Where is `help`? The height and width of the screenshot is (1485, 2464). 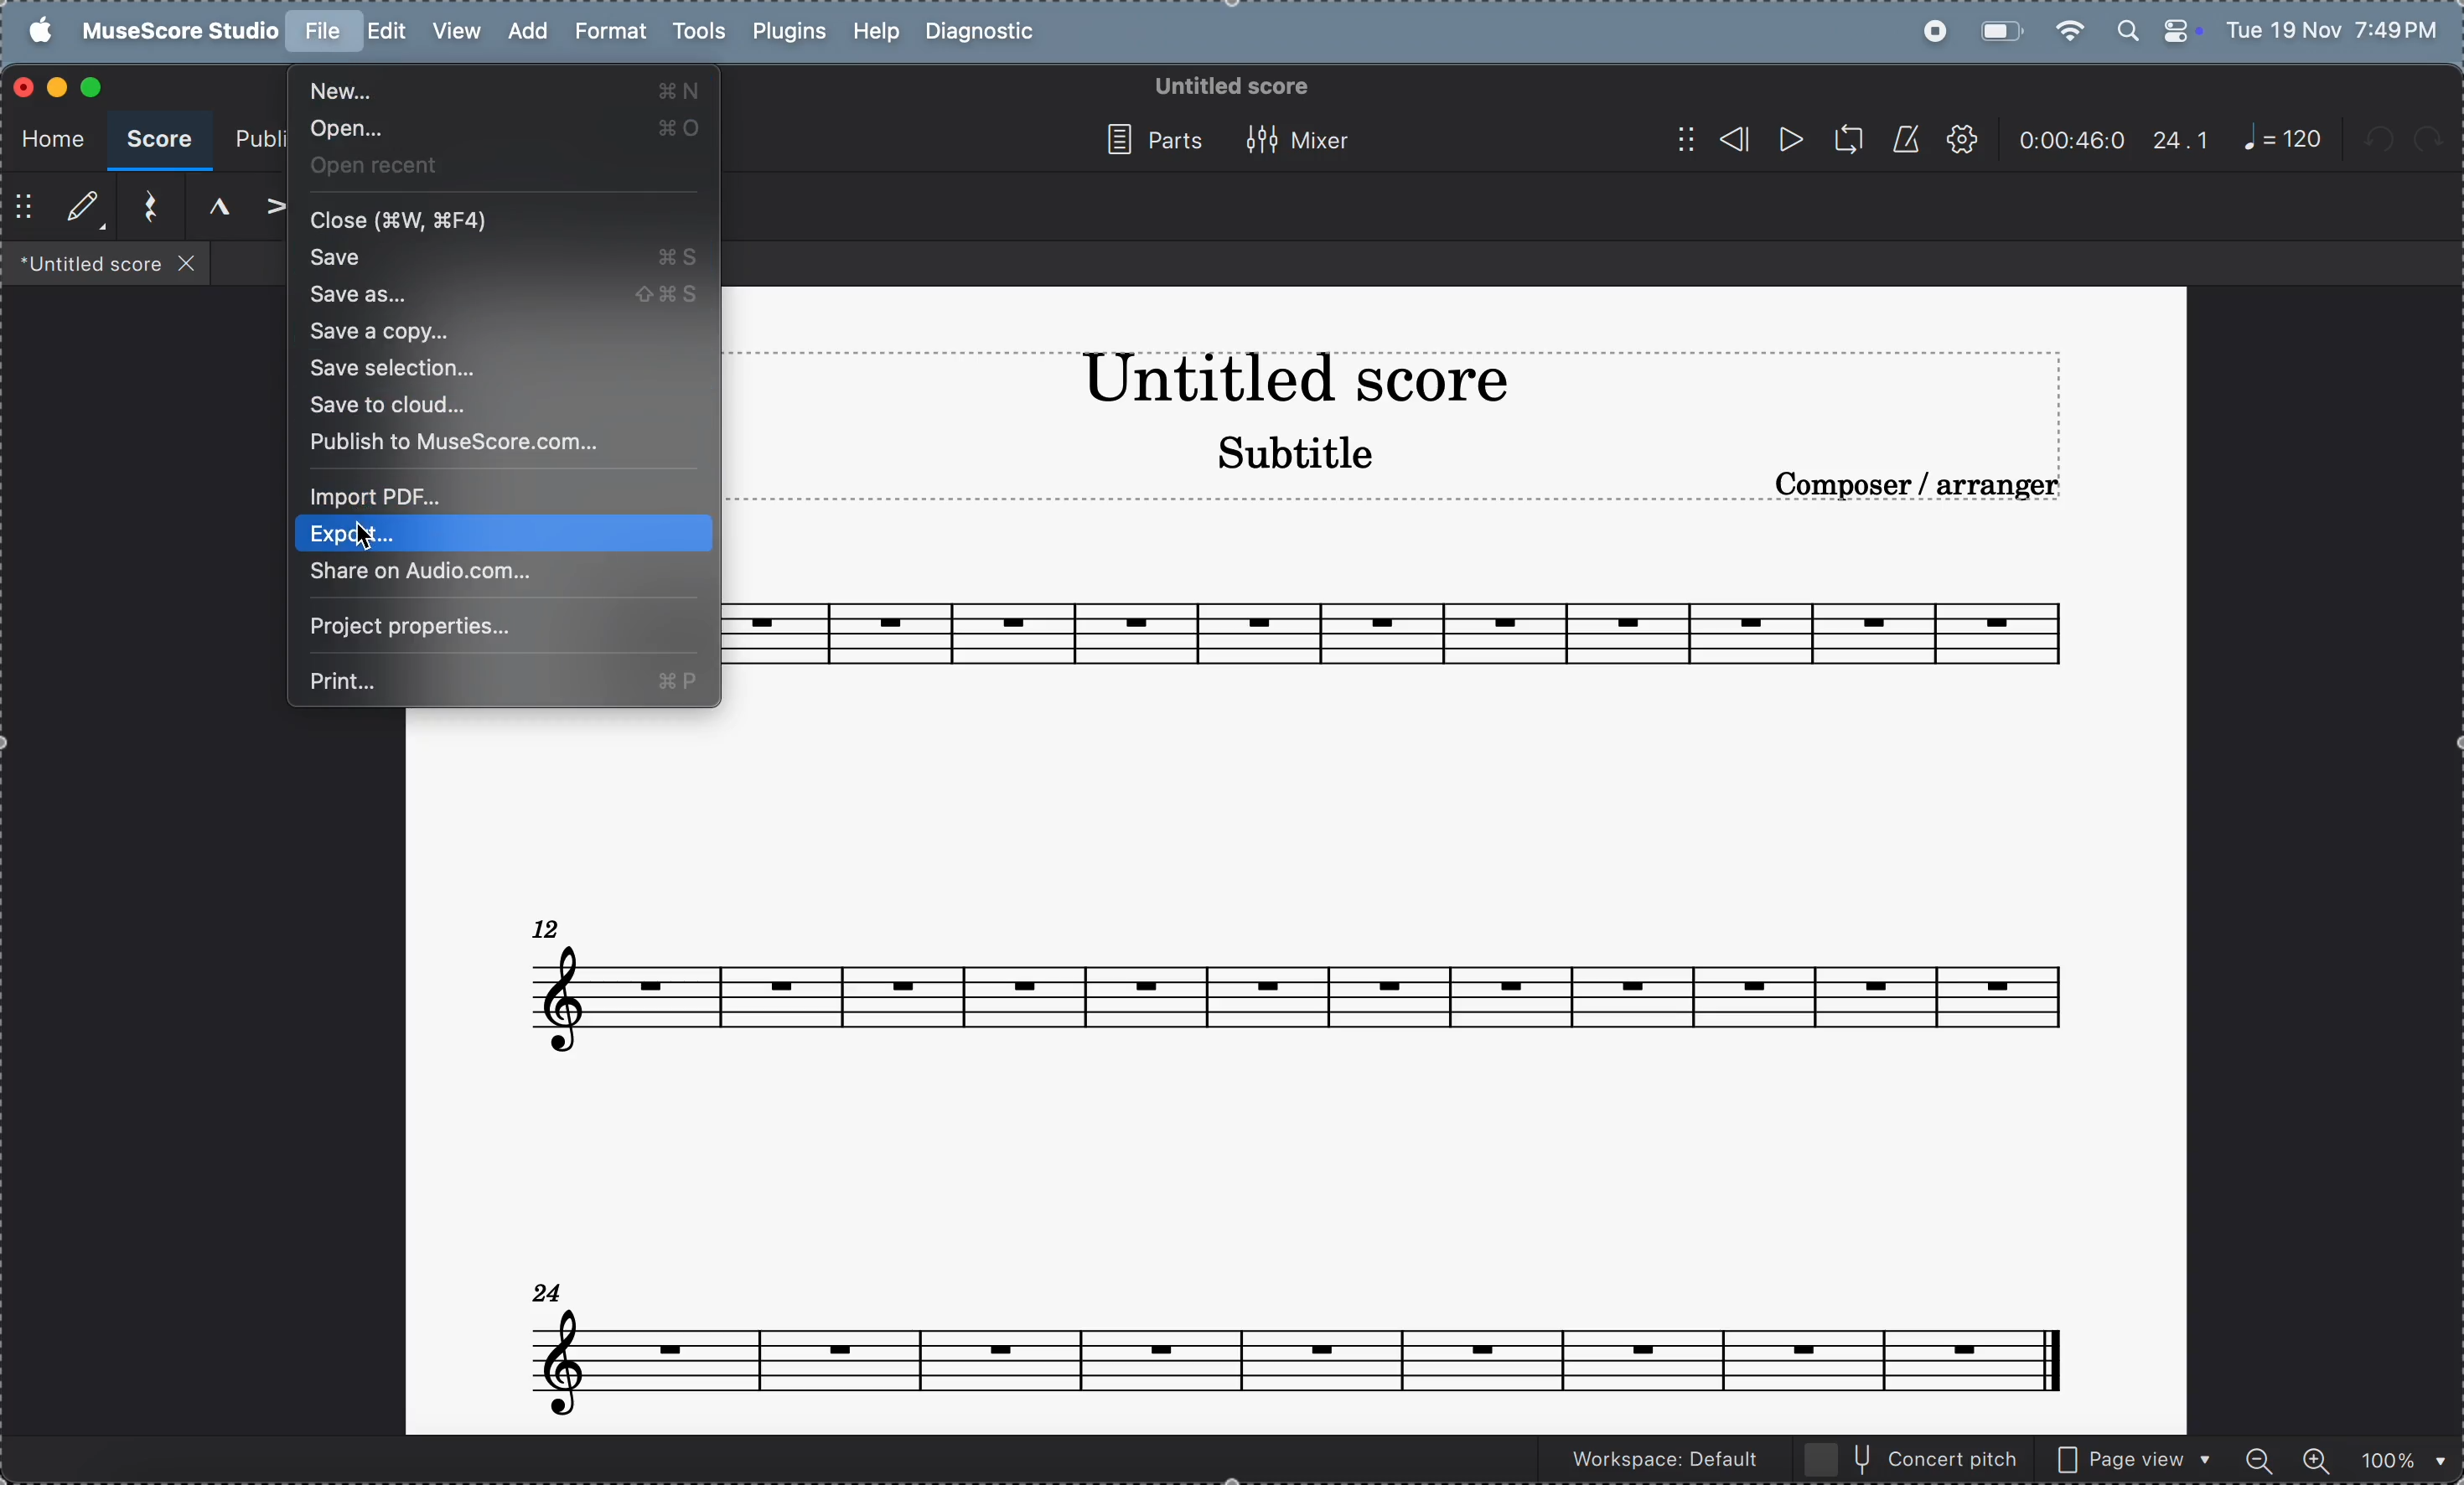 help is located at coordinates (874, 33).